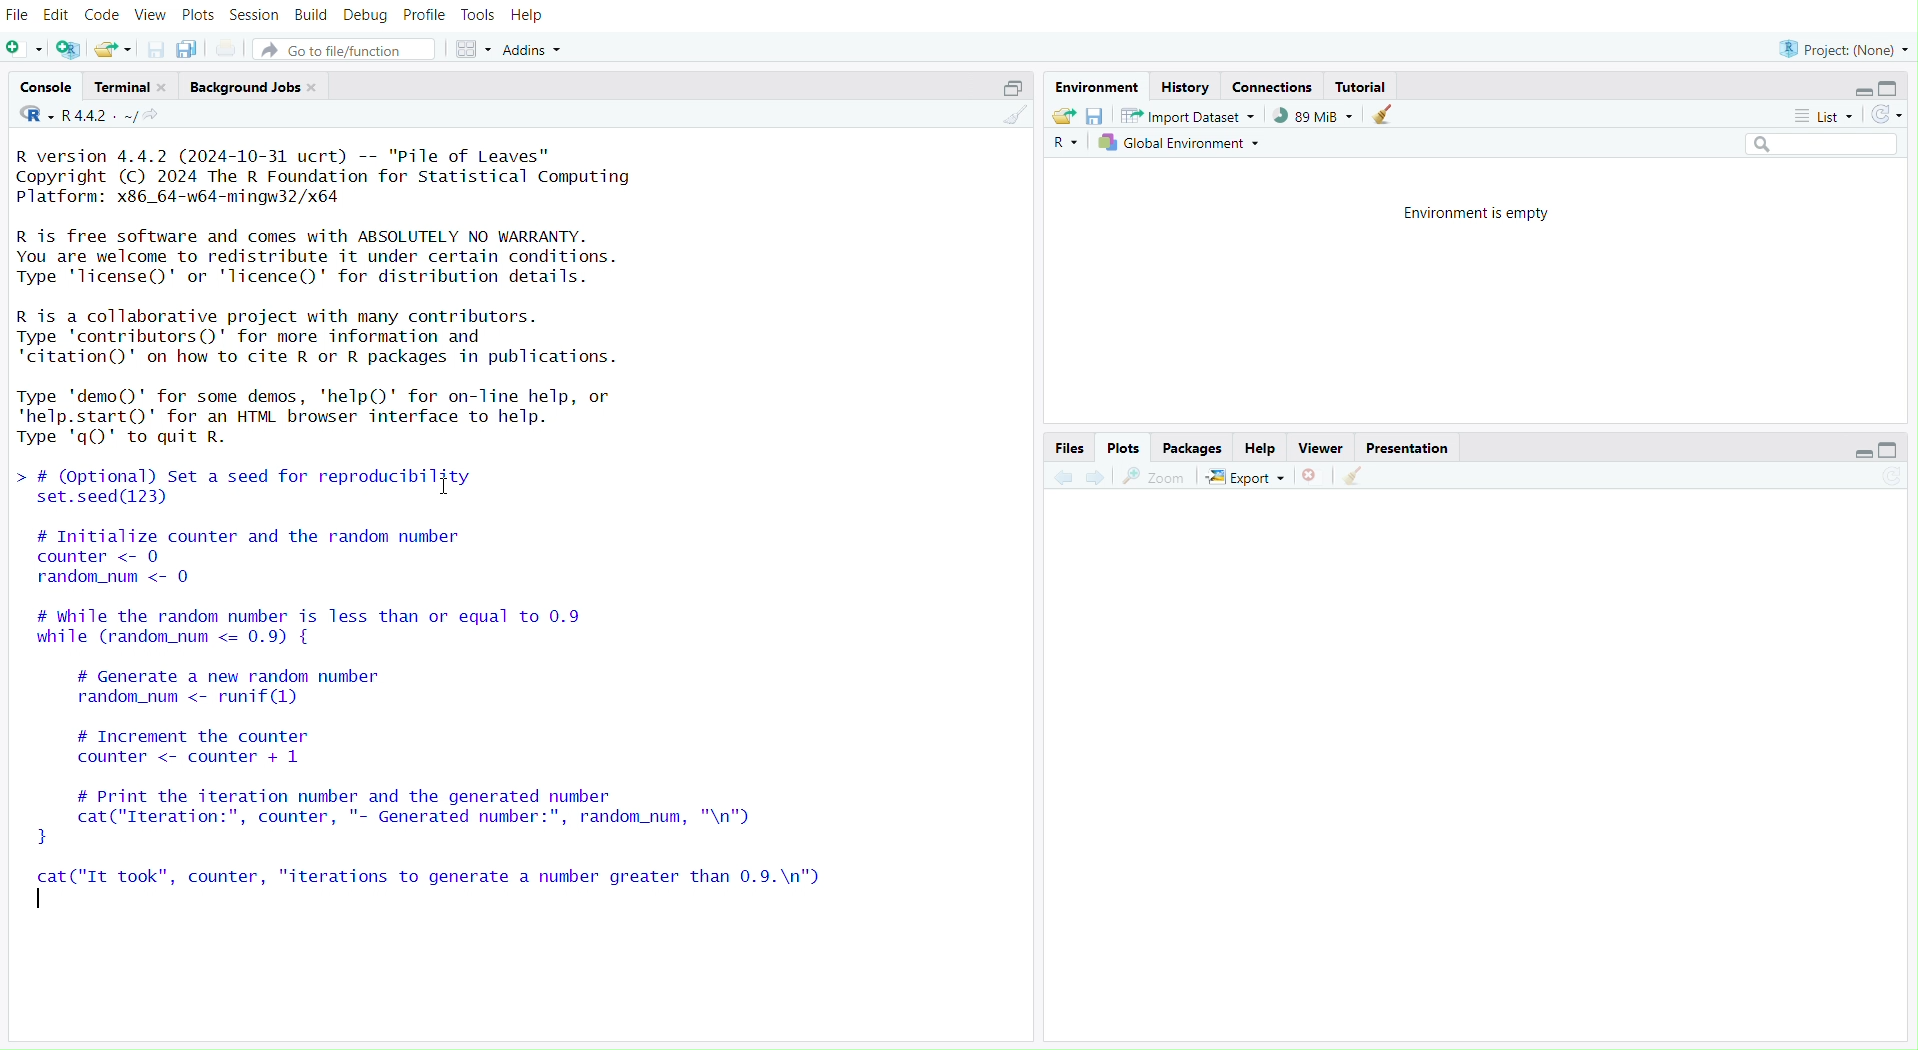 The height and width of the screenshot is (1050, 1918). What do you see at coordinates (58, 15) in the screenshot?
I see `Edit` at bounding box center [58, 15].